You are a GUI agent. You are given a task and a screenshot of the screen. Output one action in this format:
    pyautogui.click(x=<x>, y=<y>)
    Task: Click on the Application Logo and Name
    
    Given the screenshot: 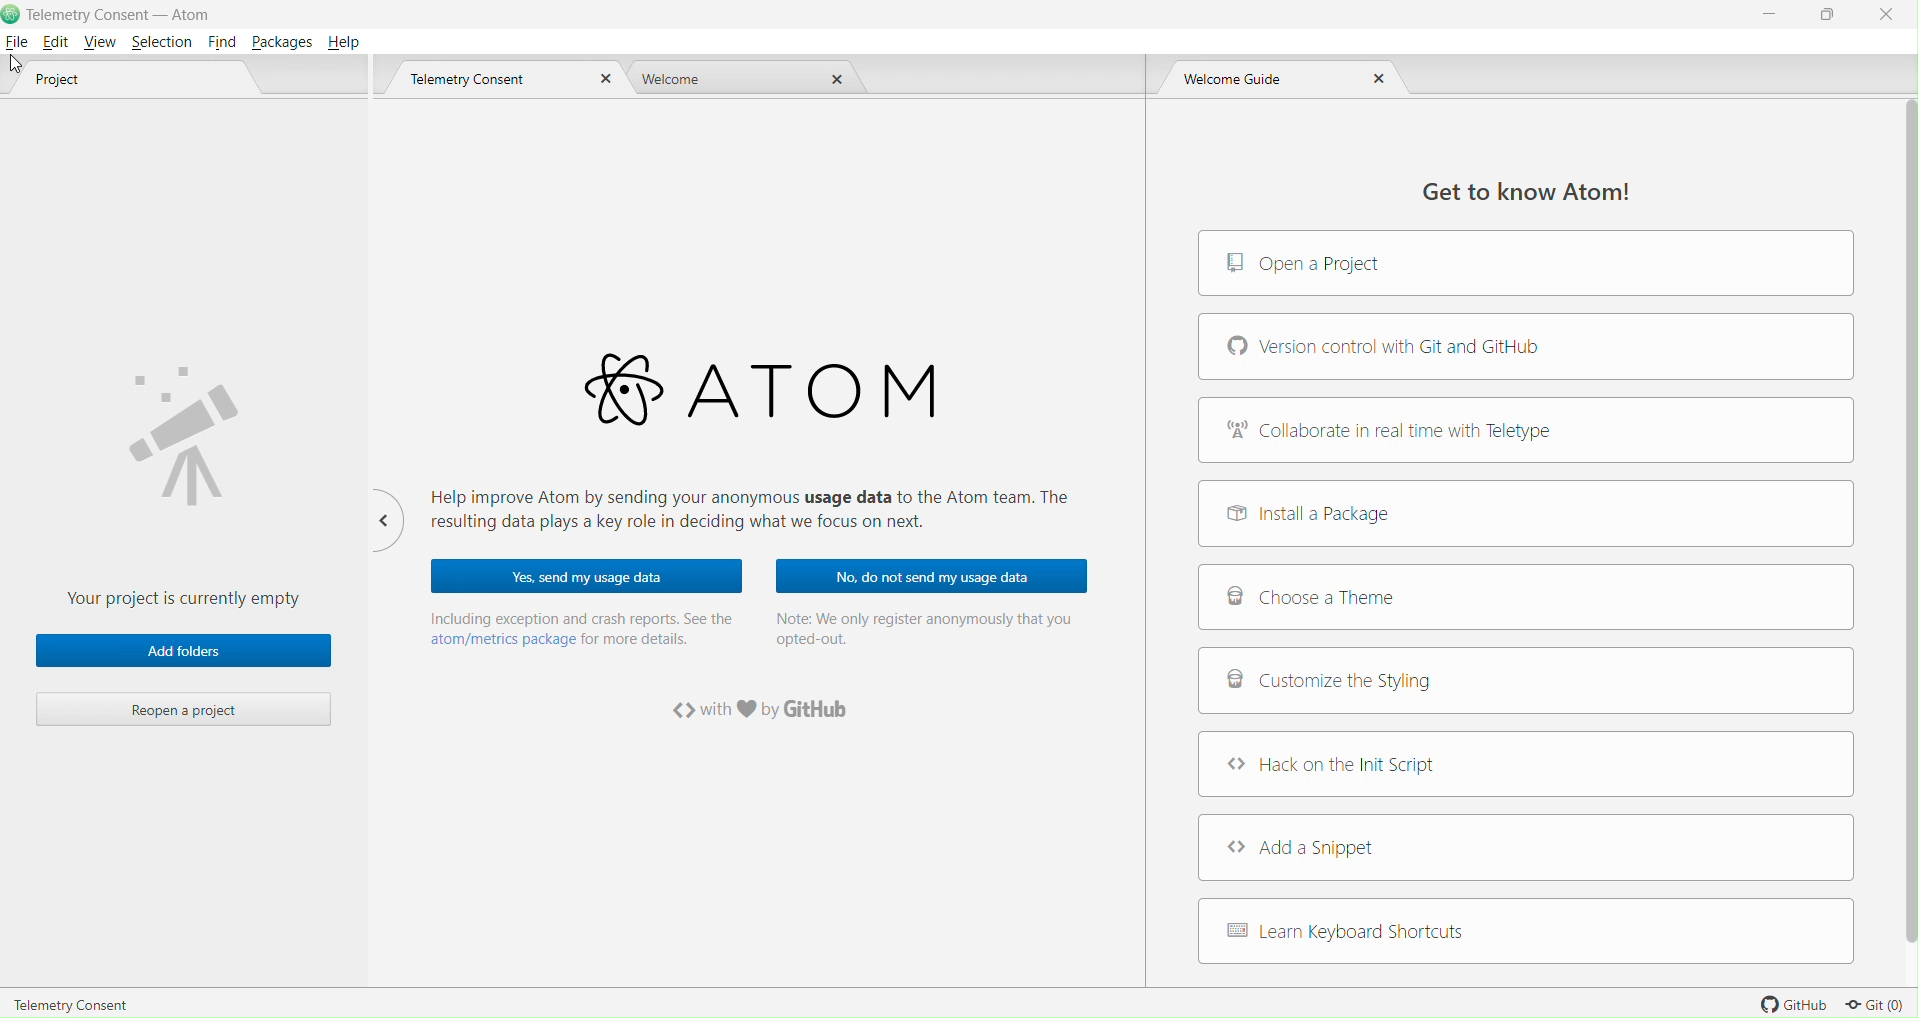 What is the action you would take?
    pyautogui.click(x=756, y=390)
    